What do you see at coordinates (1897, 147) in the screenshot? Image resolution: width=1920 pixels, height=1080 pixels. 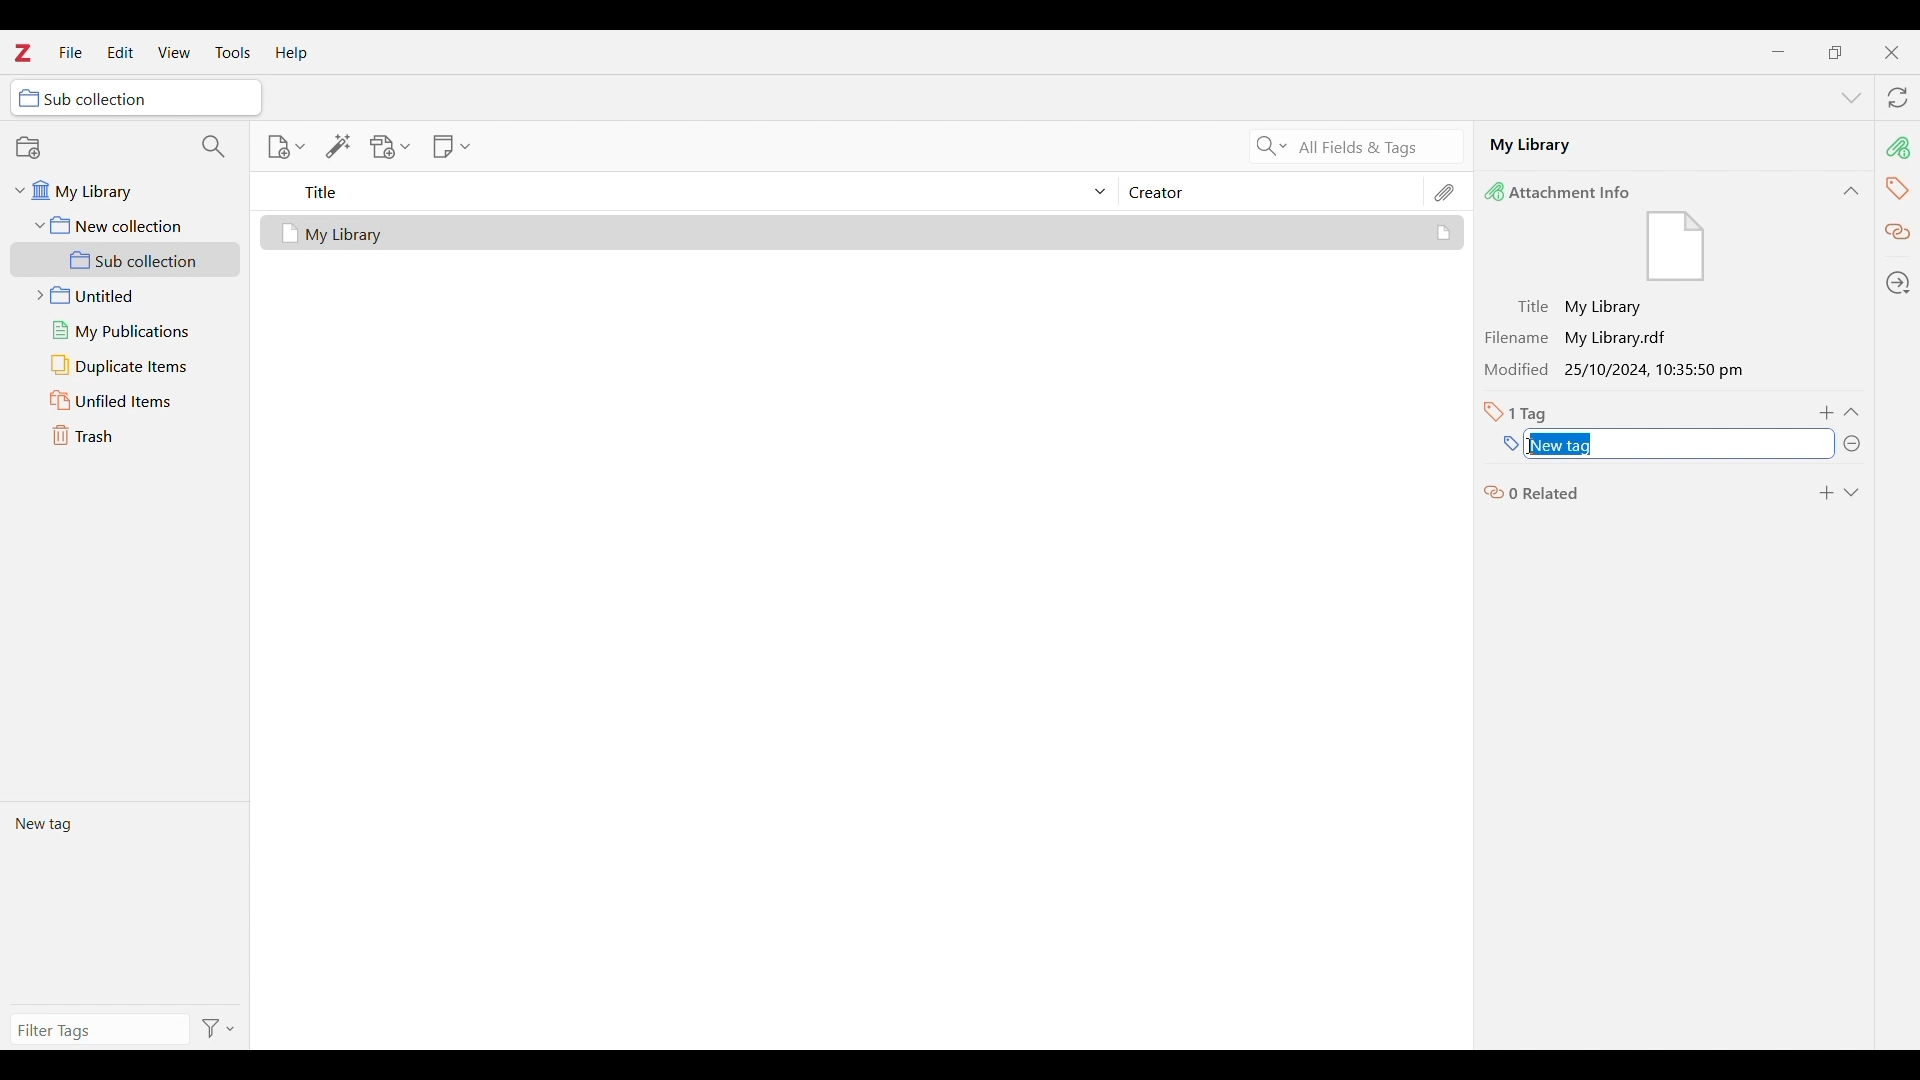 I see `pin` at bounding box center [1897, 147].